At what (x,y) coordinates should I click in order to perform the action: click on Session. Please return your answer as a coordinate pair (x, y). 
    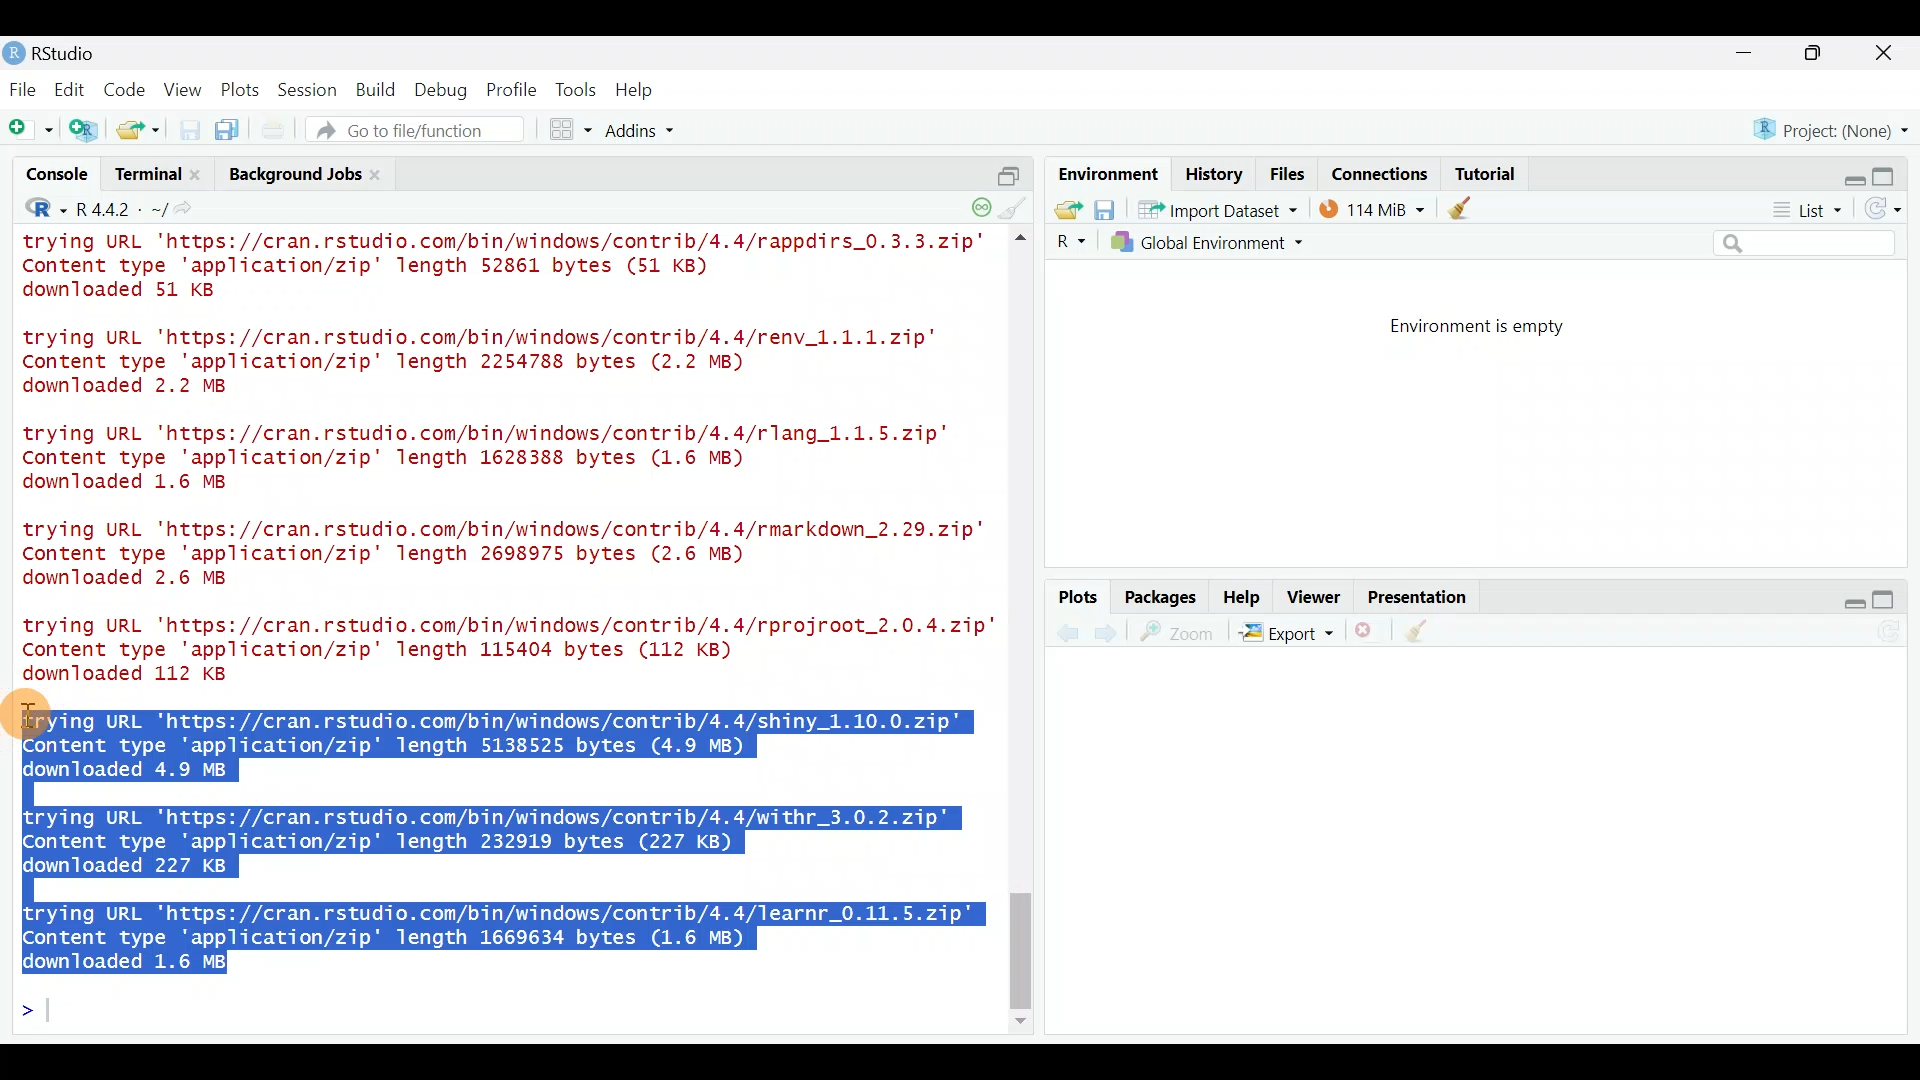
    Looking at the image, I should click on (311, 89).